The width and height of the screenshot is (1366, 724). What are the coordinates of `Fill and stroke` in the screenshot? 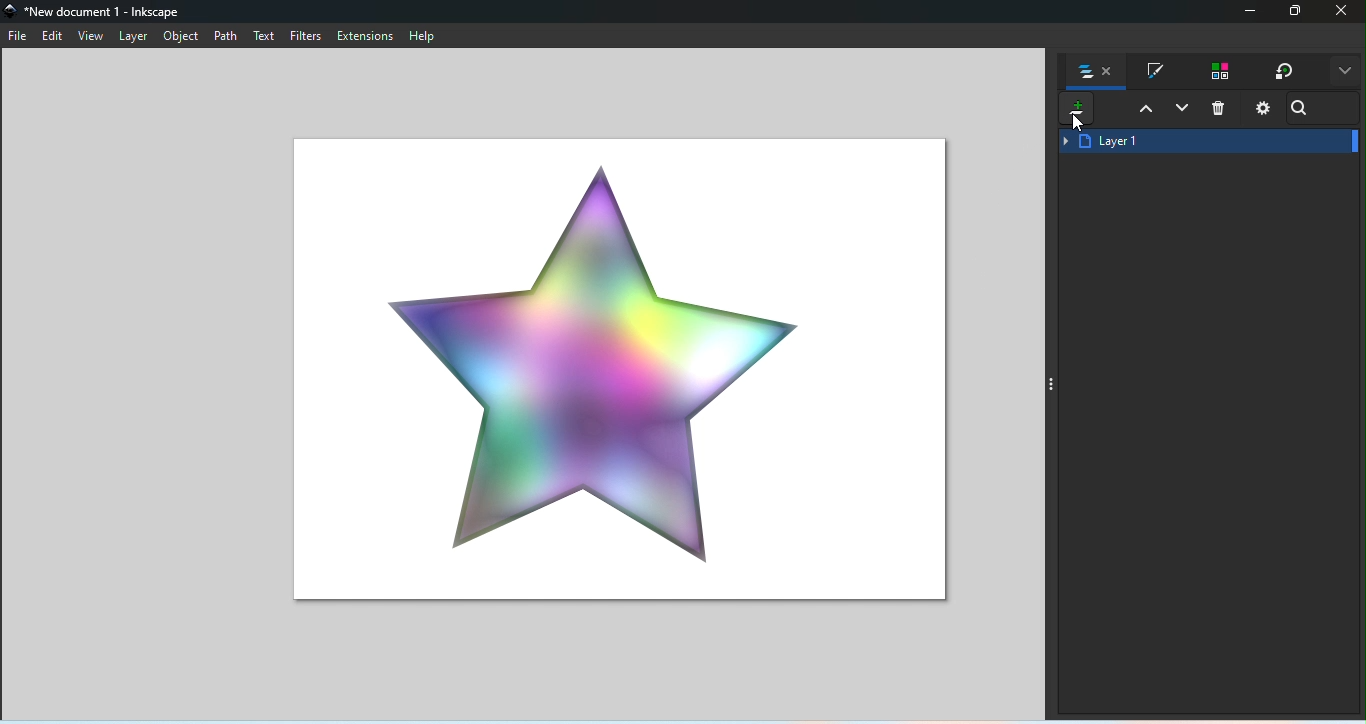 It's located at (1155, 72).